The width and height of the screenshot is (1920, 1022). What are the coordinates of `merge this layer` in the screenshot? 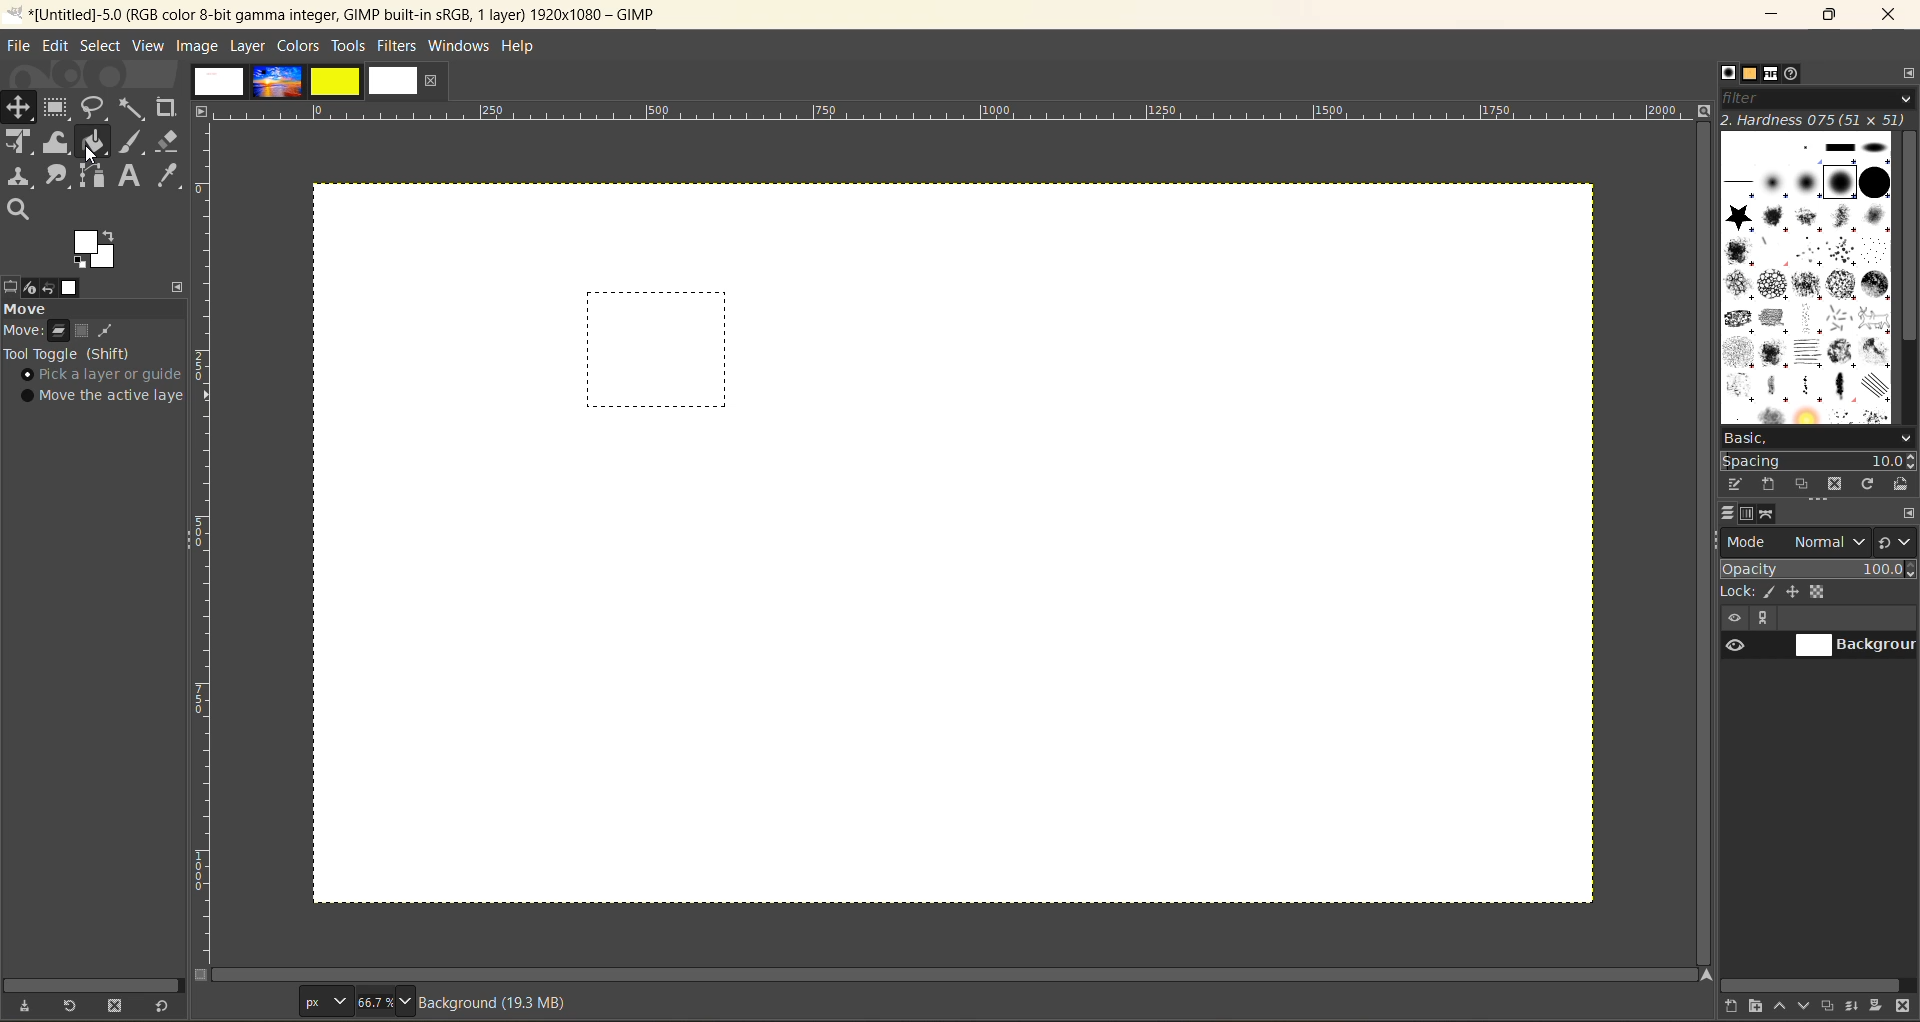 It's located at (1858, 1006).